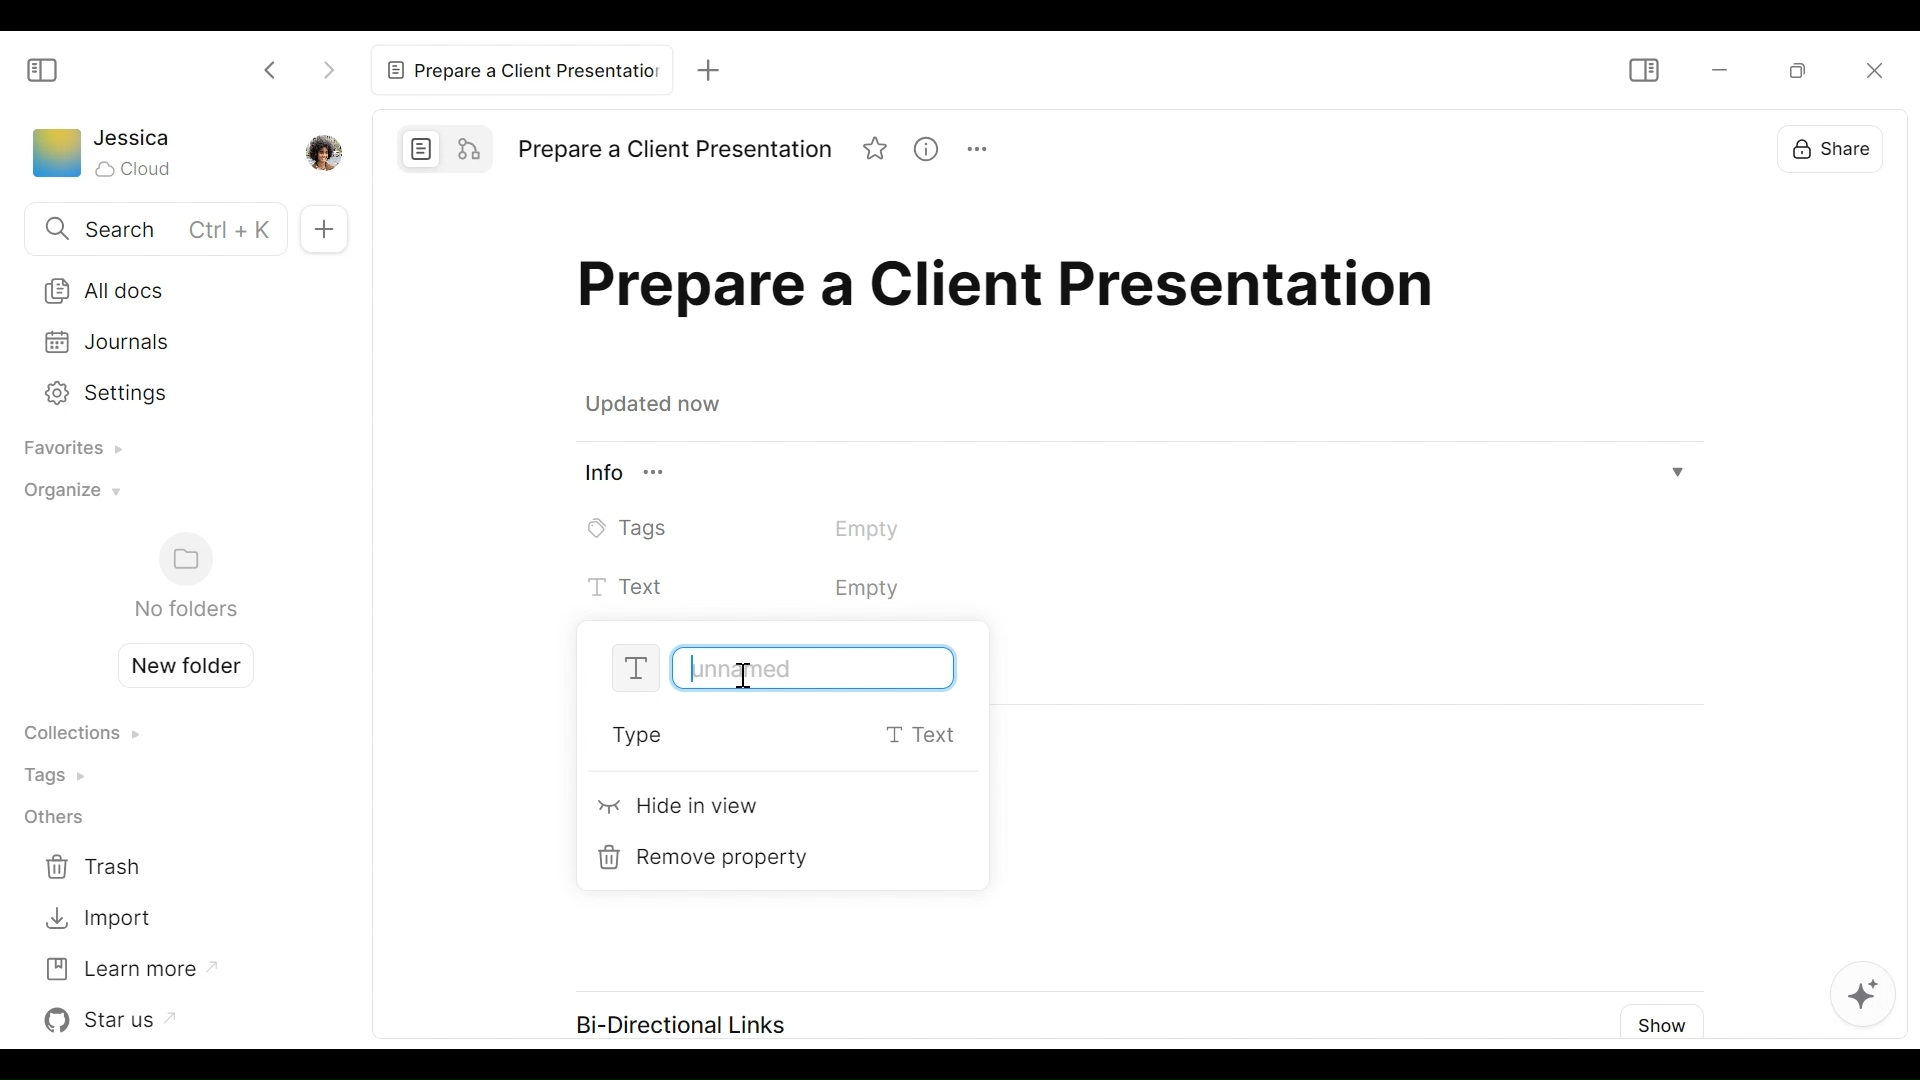 This screenshot has height=1080, width=1920. What do you see at coordinates (272, 68) in the screenshot?
I see `Click to go back` at bounding box center [272, 68].